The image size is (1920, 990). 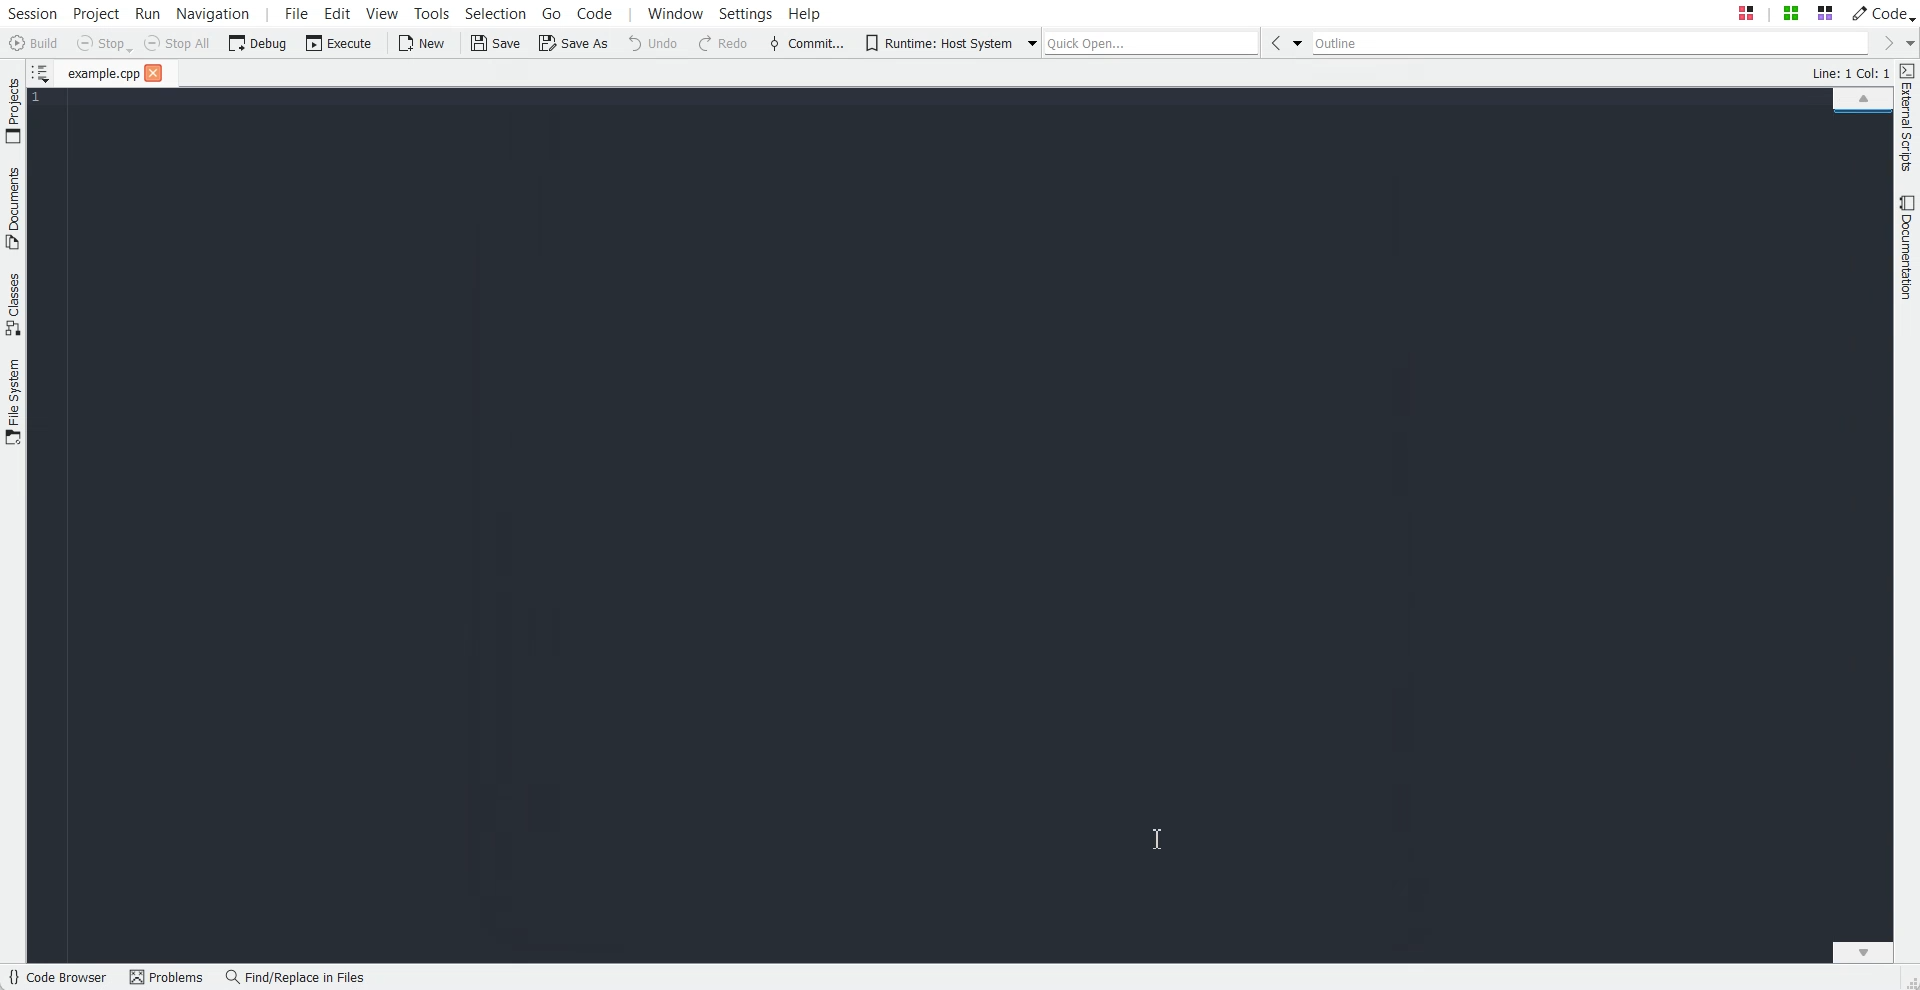 What do you see at coordinates (337, 13) in the screenshot?
I see `Edit` at bounding box center [337, 13].